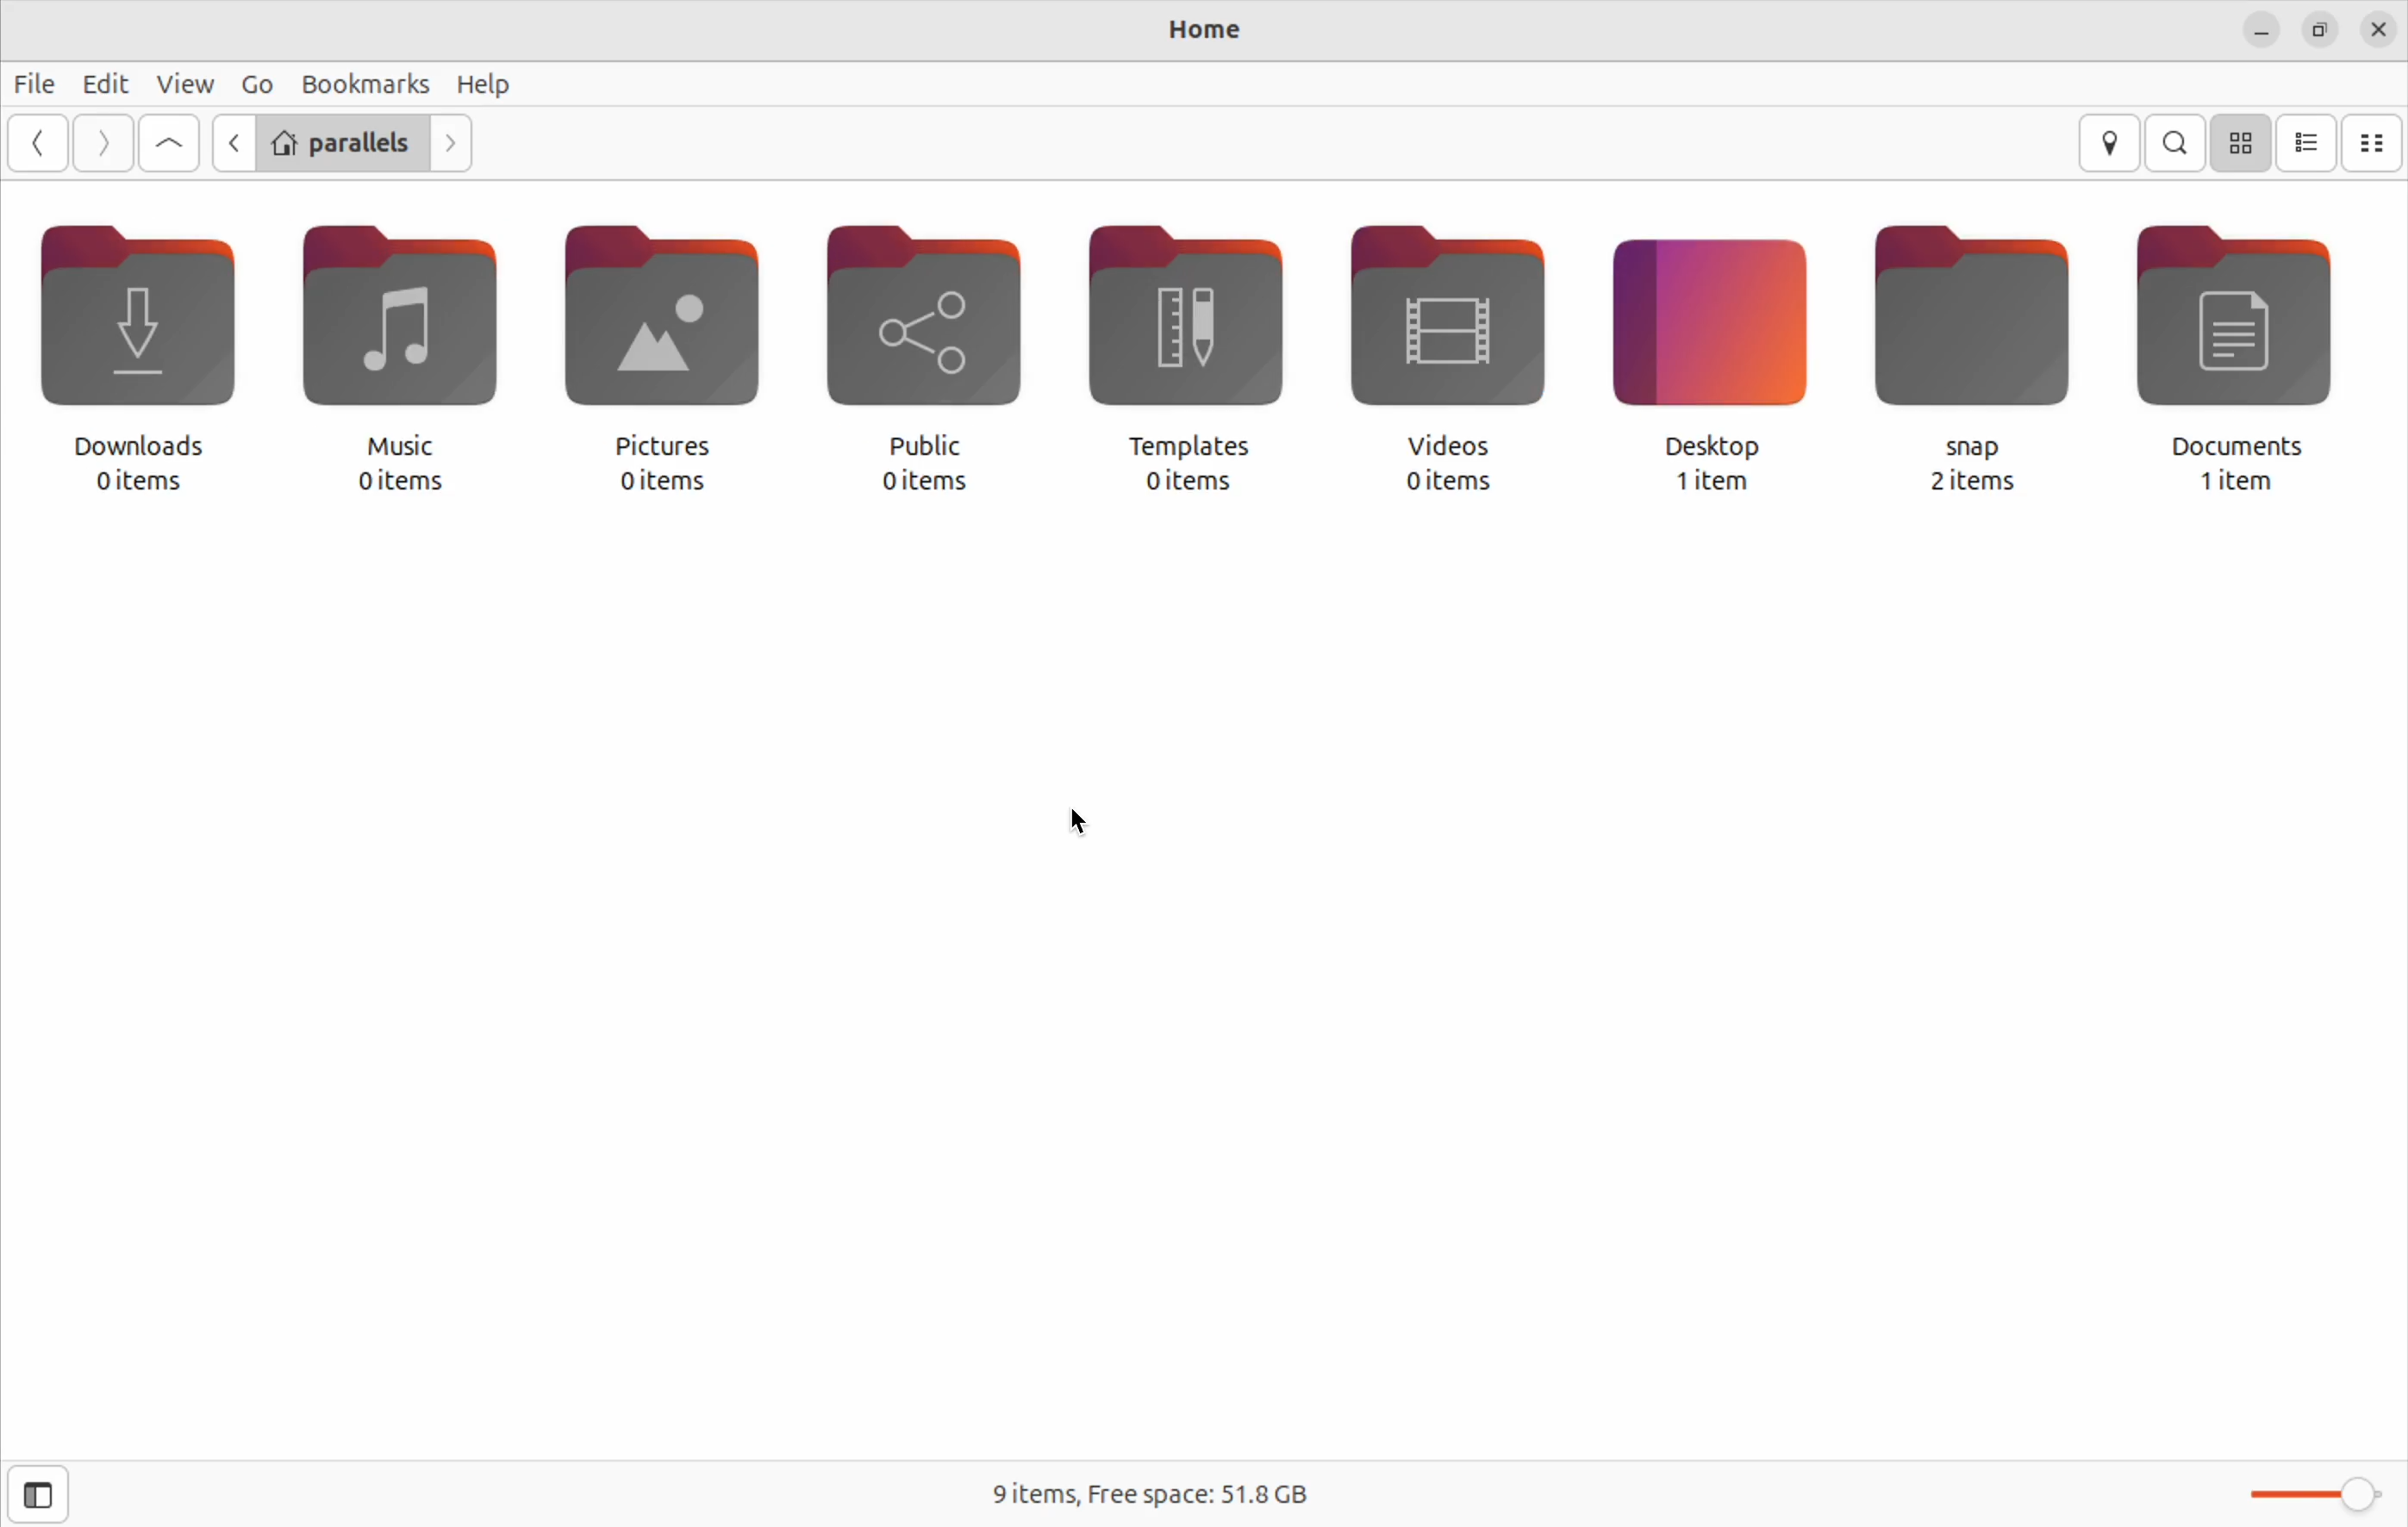  Describe the element at coordinates (1203, 360) in the screenshot. I see `templates` at that location.